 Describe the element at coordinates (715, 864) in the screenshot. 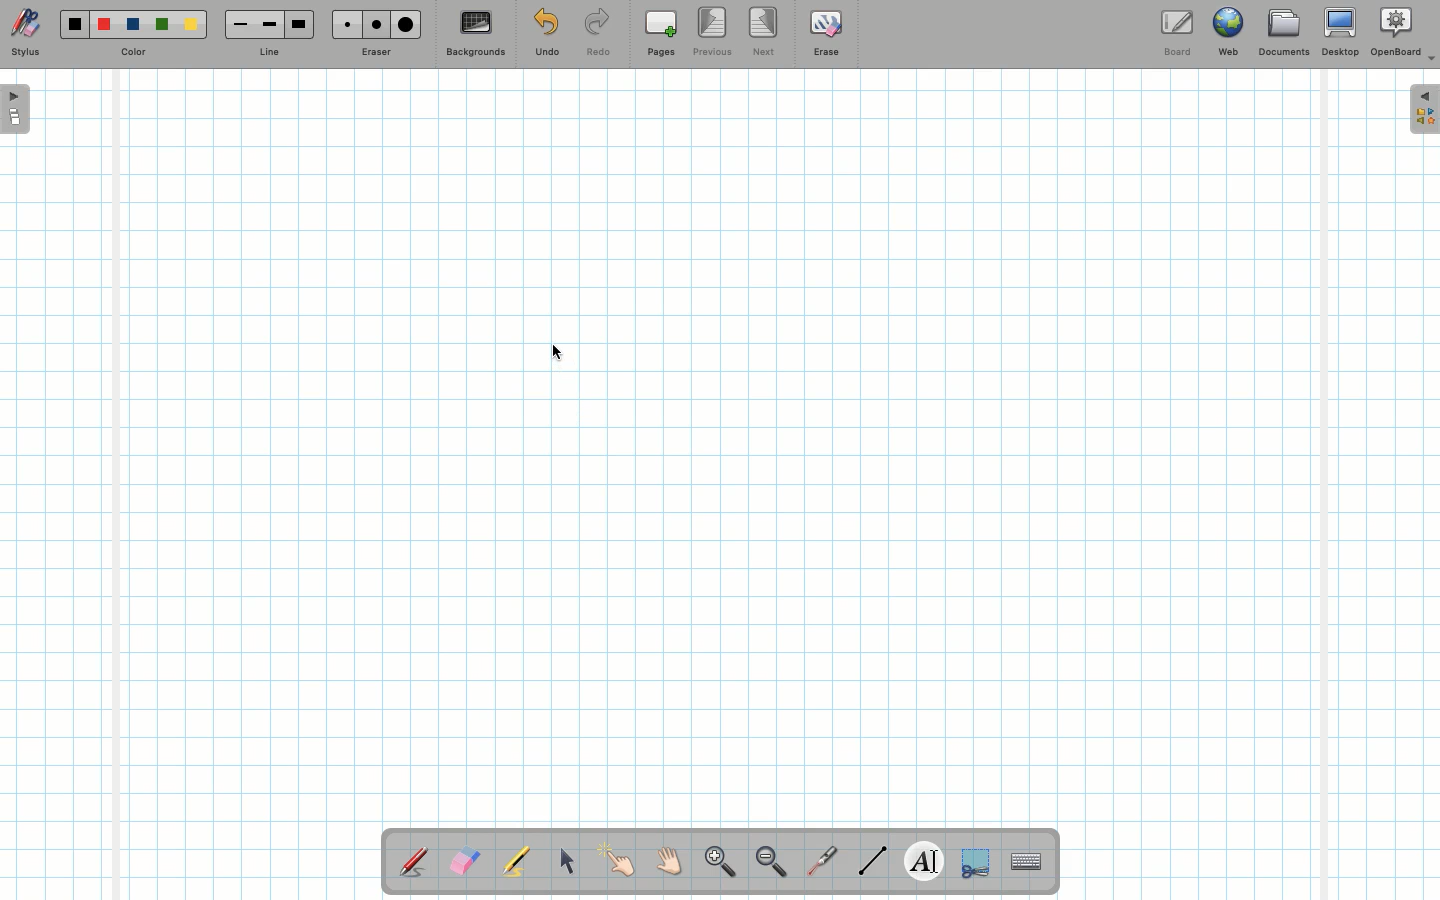

I see `Zoom in` at that location.